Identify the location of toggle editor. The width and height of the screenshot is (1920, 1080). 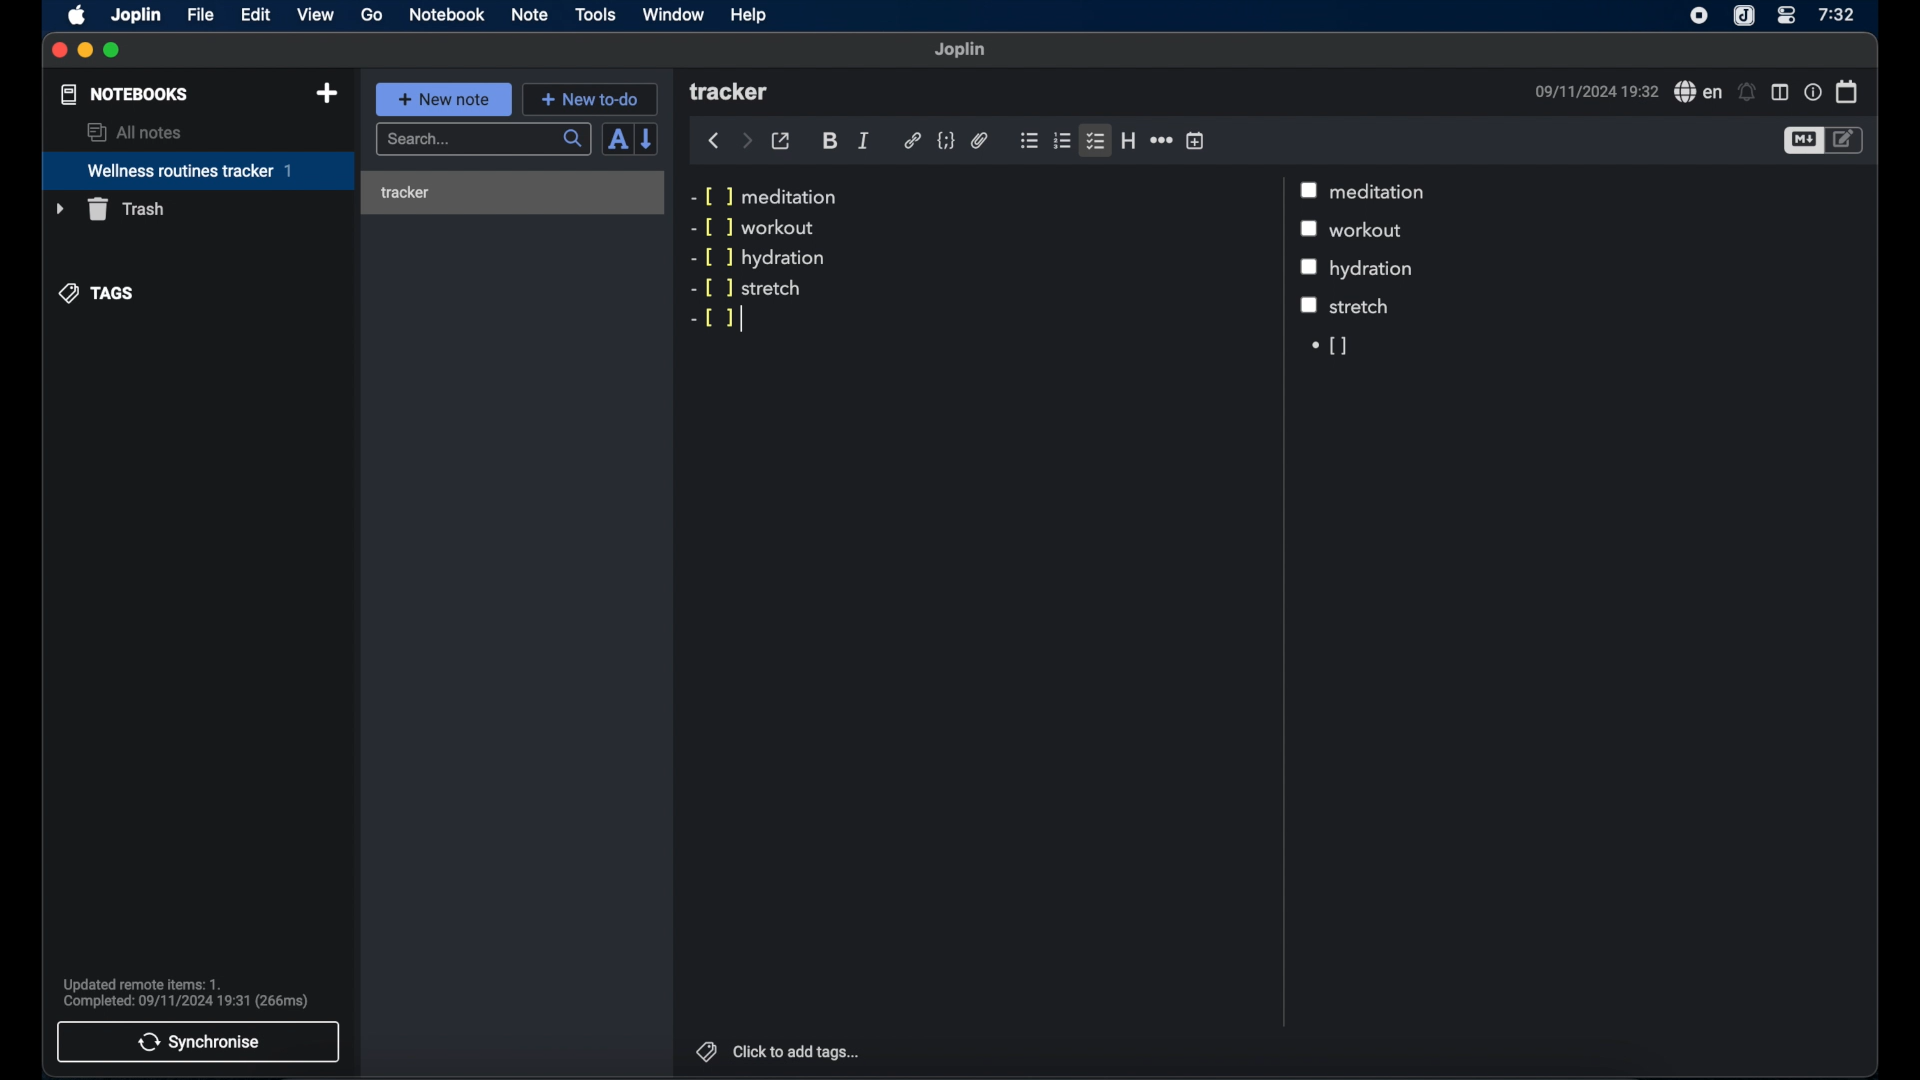
(1848, 141).